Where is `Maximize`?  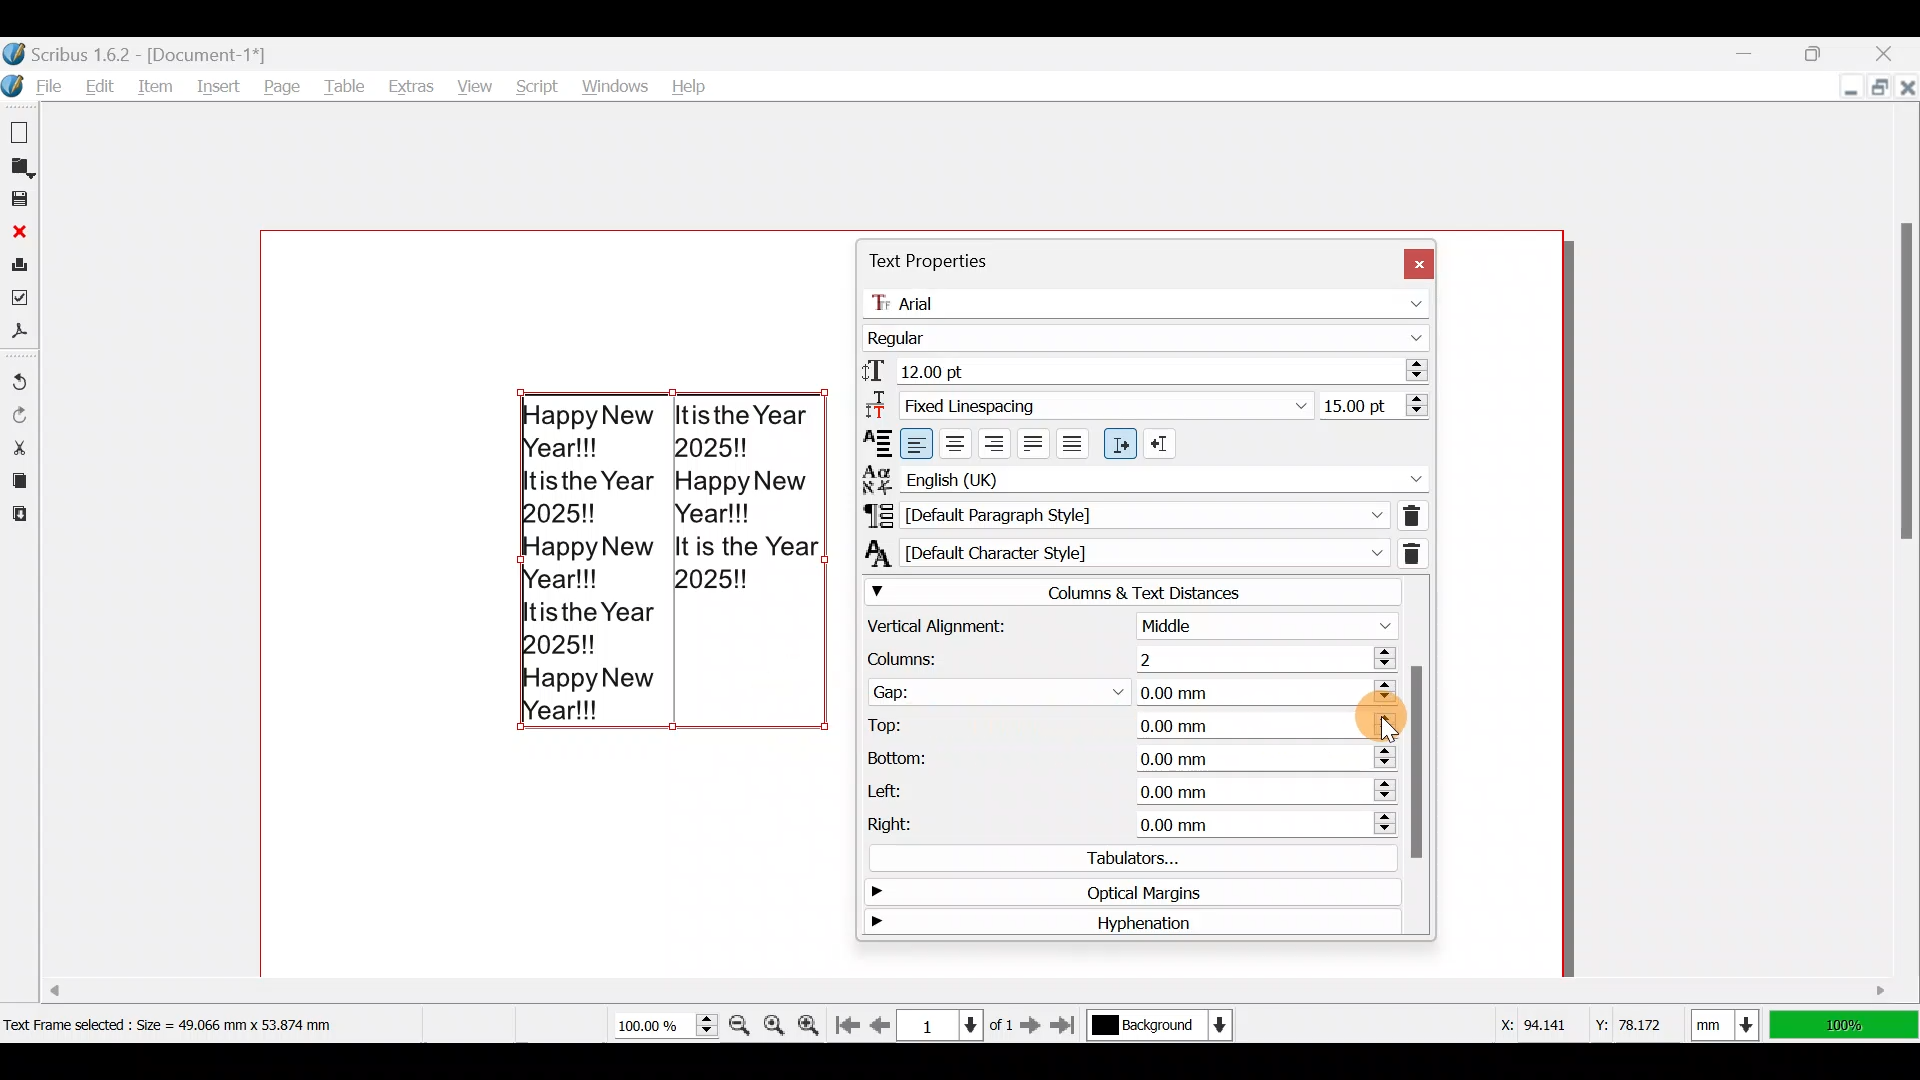 Maximize is located at coordinates (1823, 49).